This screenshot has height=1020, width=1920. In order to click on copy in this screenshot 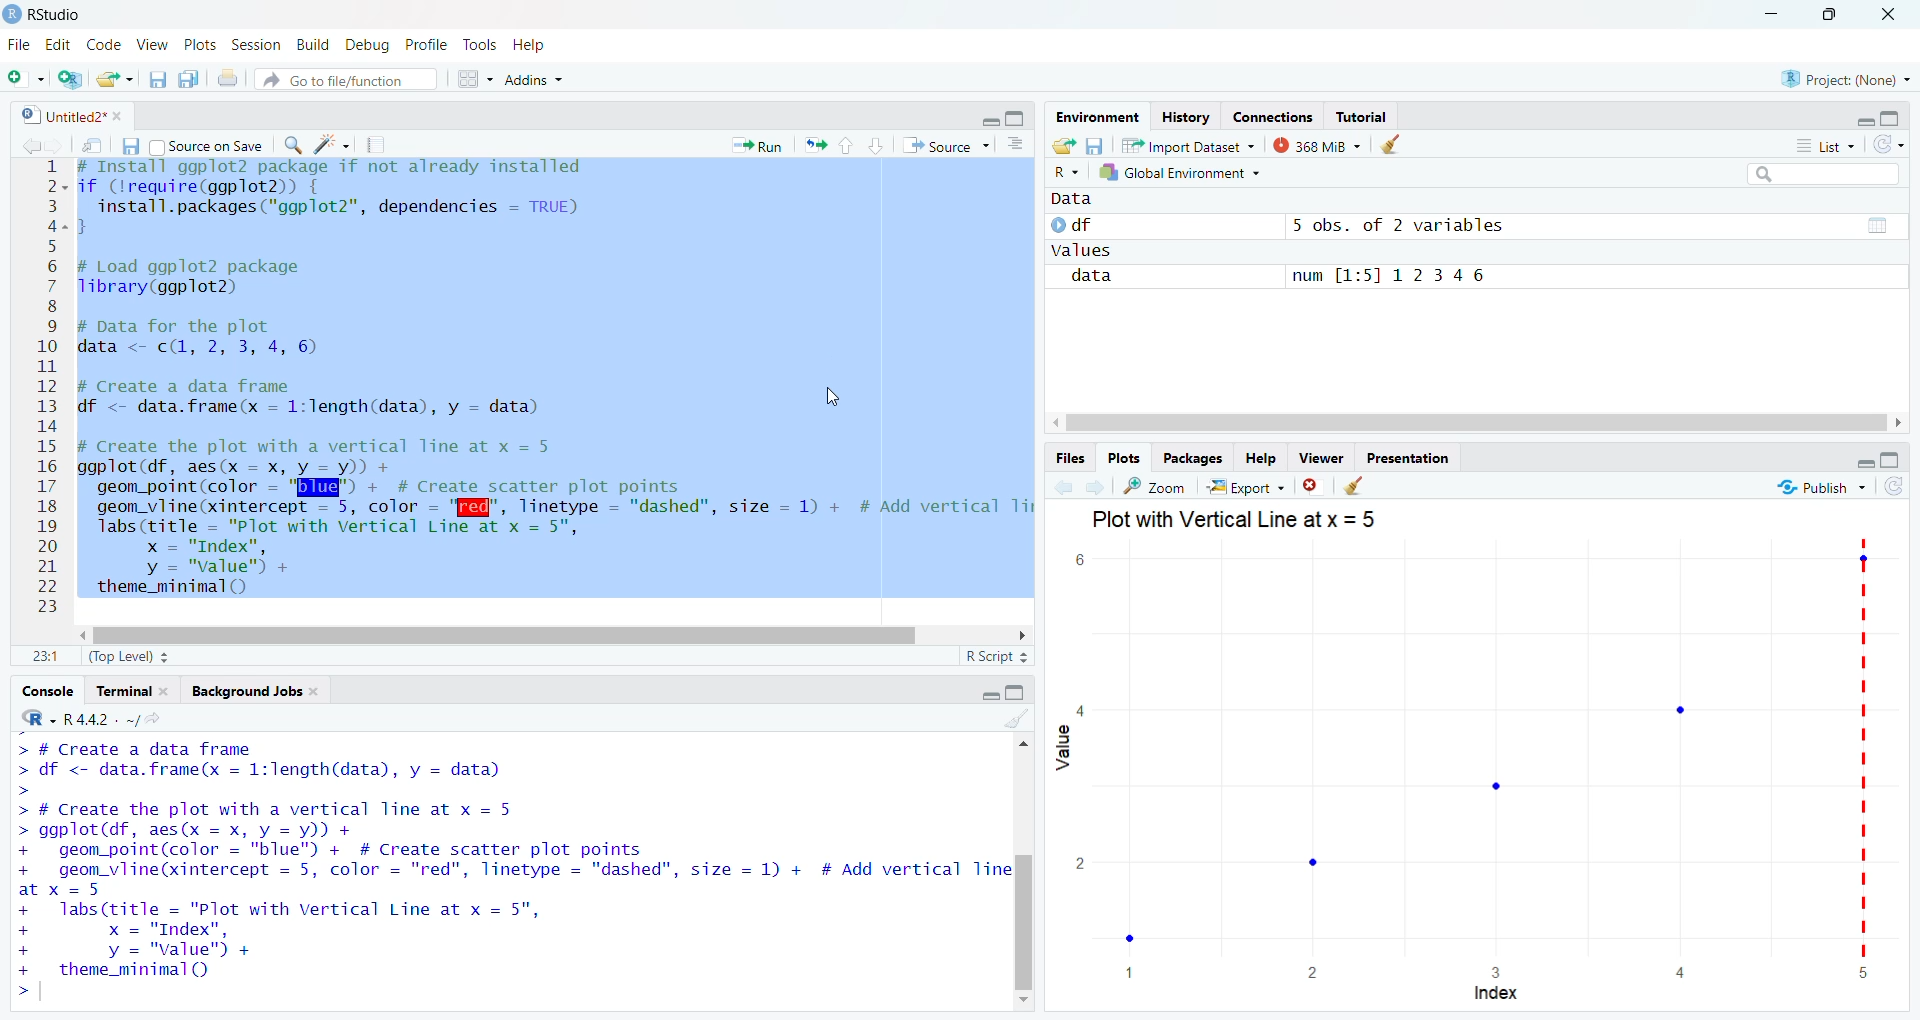, I will do `click(188, 81)`.